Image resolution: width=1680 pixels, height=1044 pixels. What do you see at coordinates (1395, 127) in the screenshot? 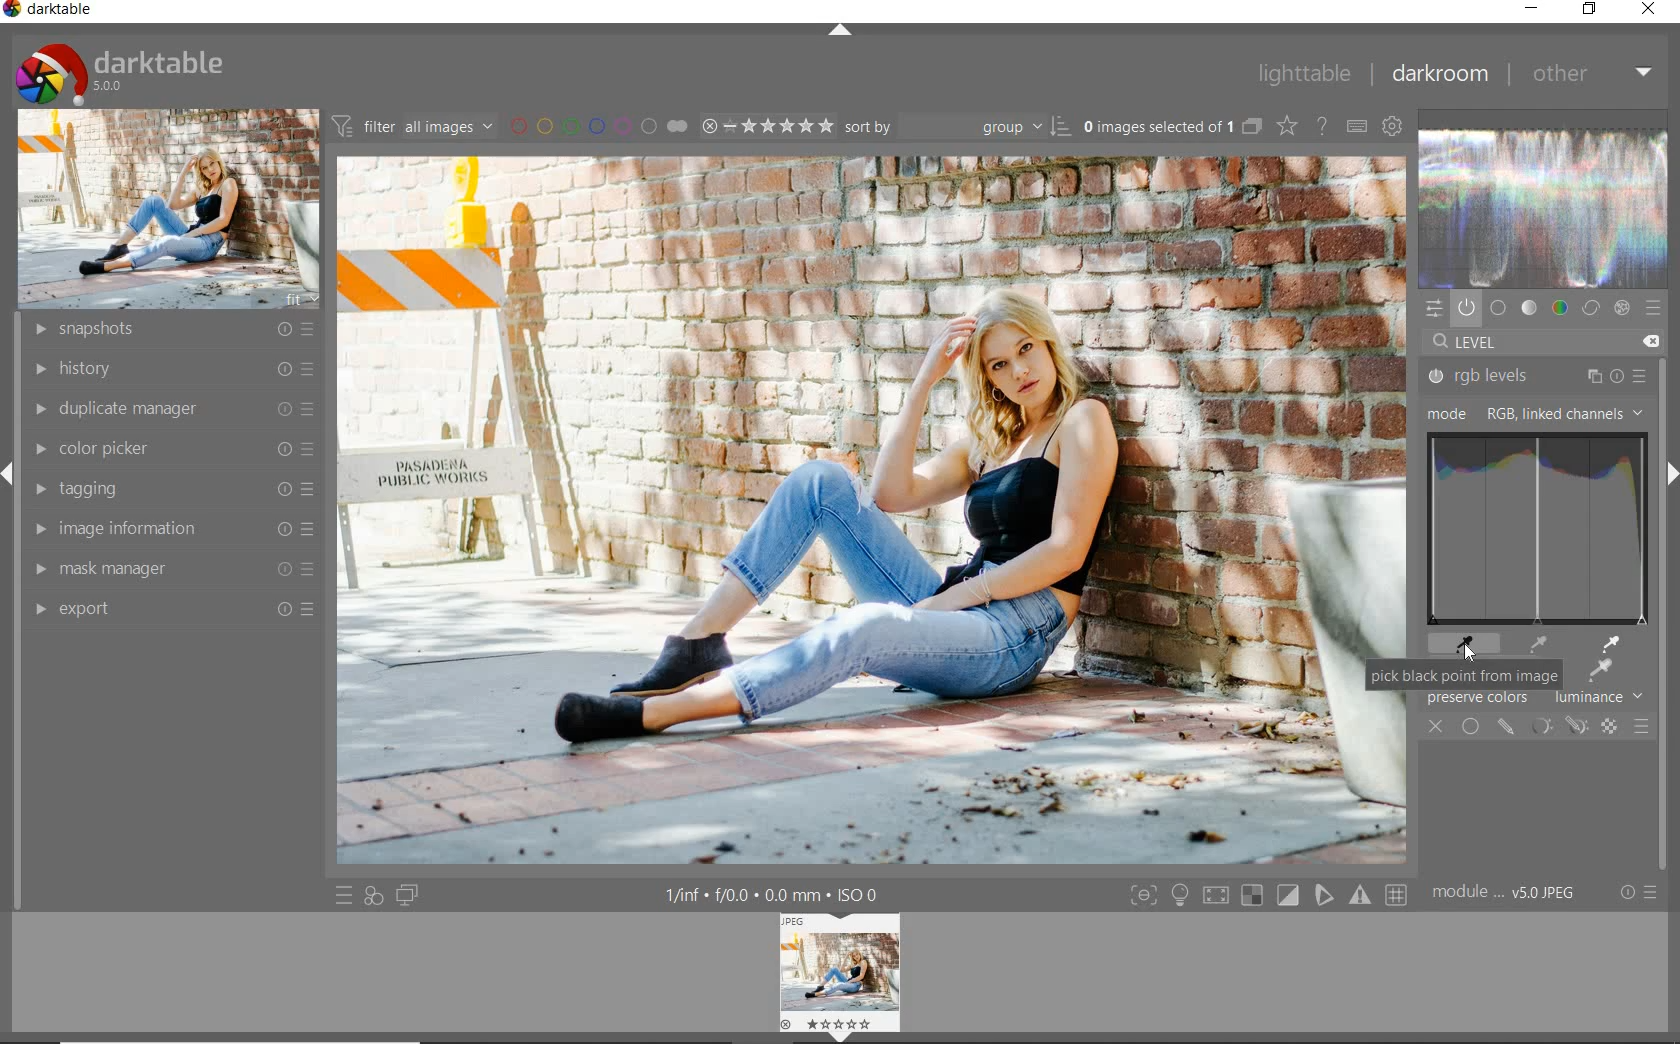
I see `show global preferences` at bounding box center [1395, 127].